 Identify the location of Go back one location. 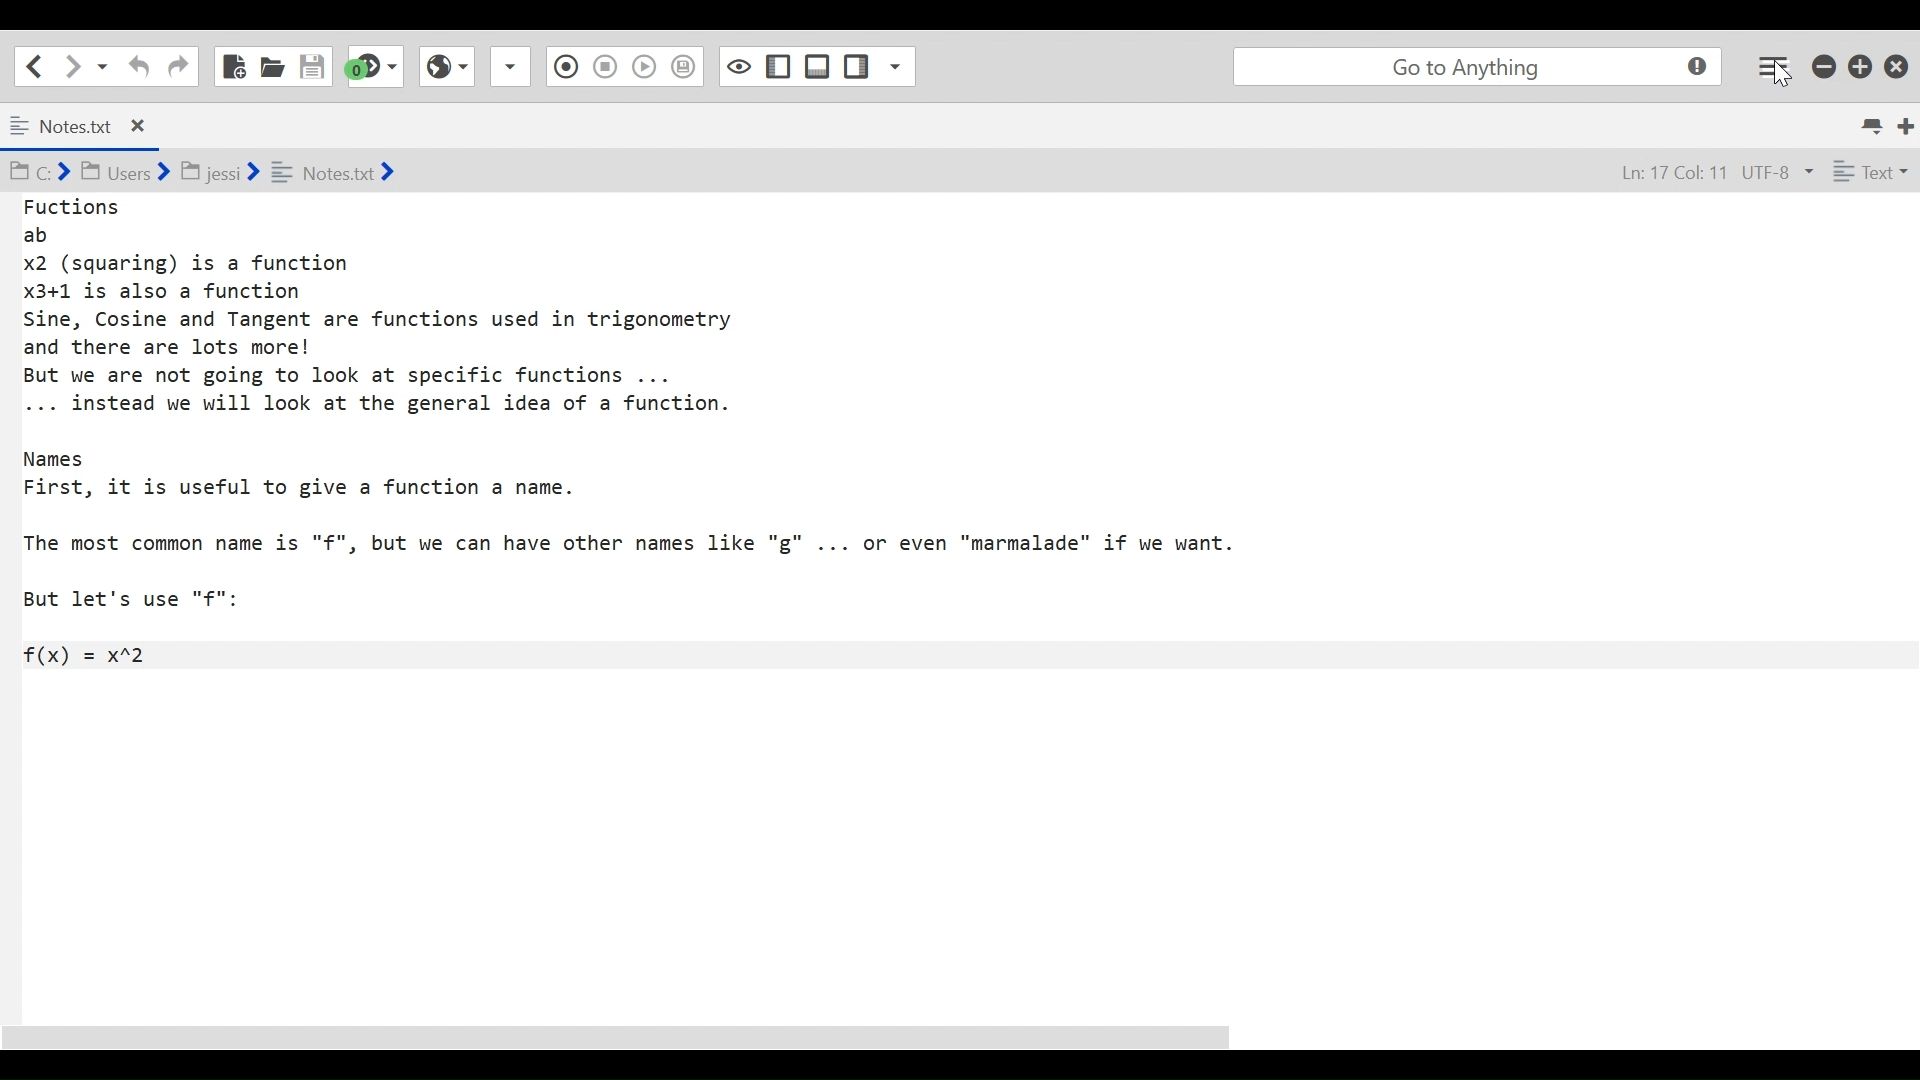
(29, 65).